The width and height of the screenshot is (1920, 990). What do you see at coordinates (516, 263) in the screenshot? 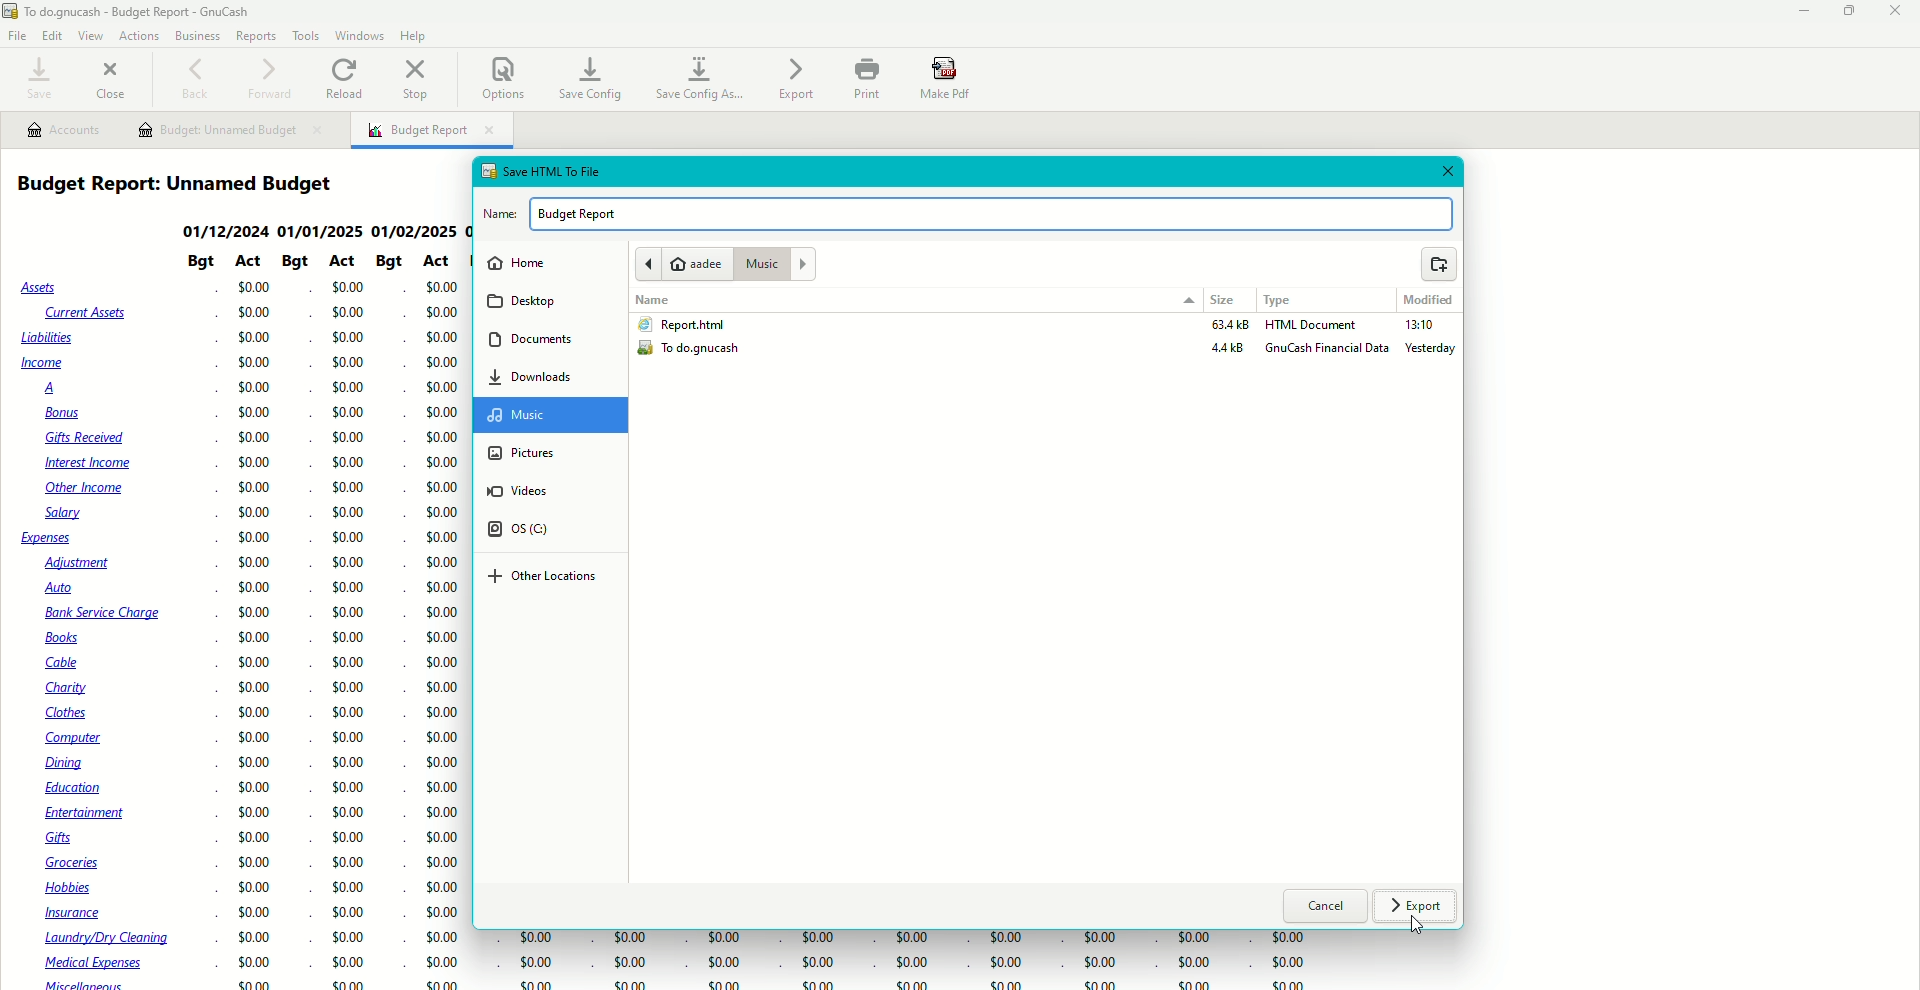
I see `Home` at bounding box center [516, 263].